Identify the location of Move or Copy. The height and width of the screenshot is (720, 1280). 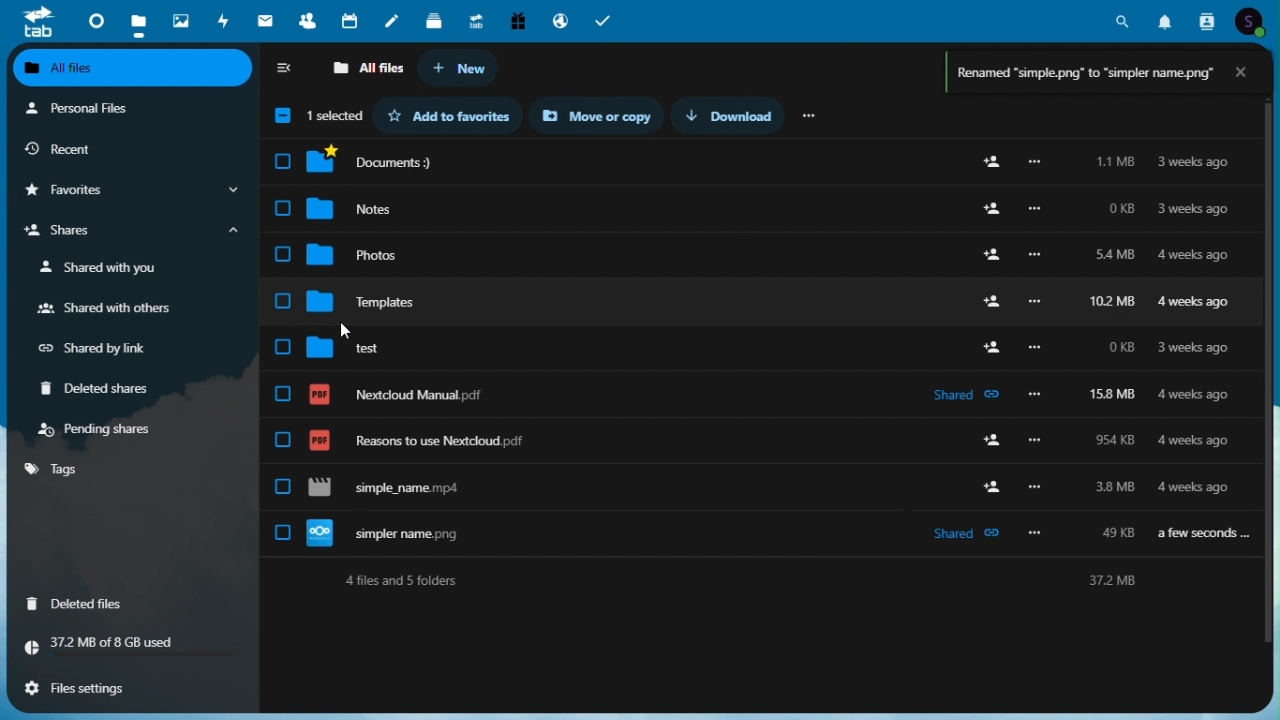
(604, 116).